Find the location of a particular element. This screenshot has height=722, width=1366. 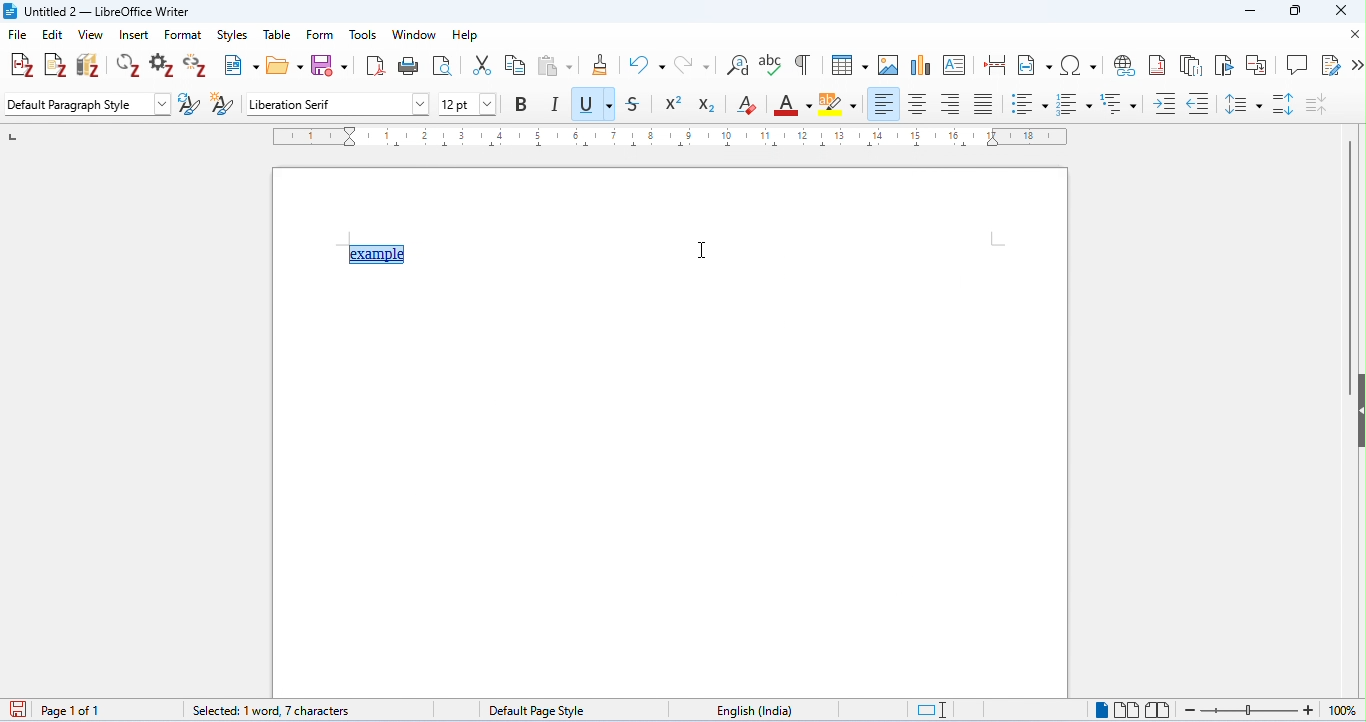

export as pdf is located at coordinates (373, 66).